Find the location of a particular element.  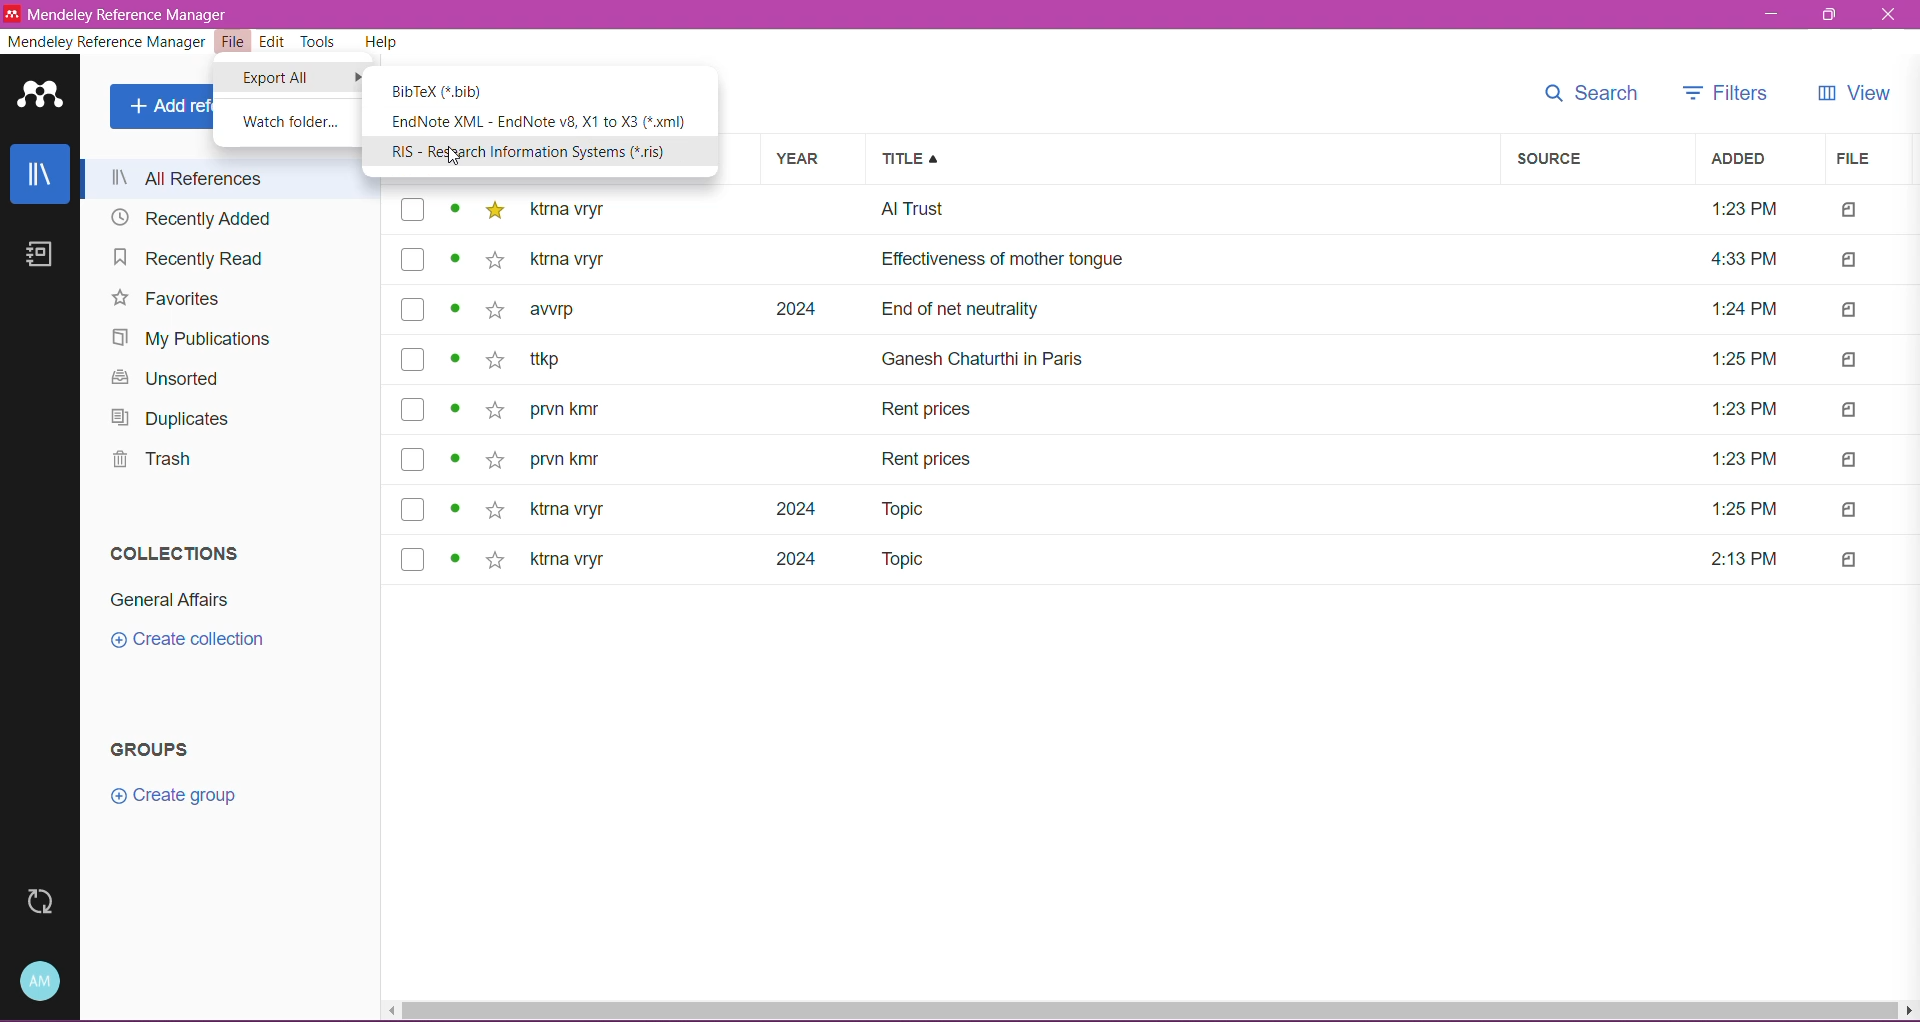

prvn kmr Rent prices 1:23 PM is located at coordinates (1156, 410).